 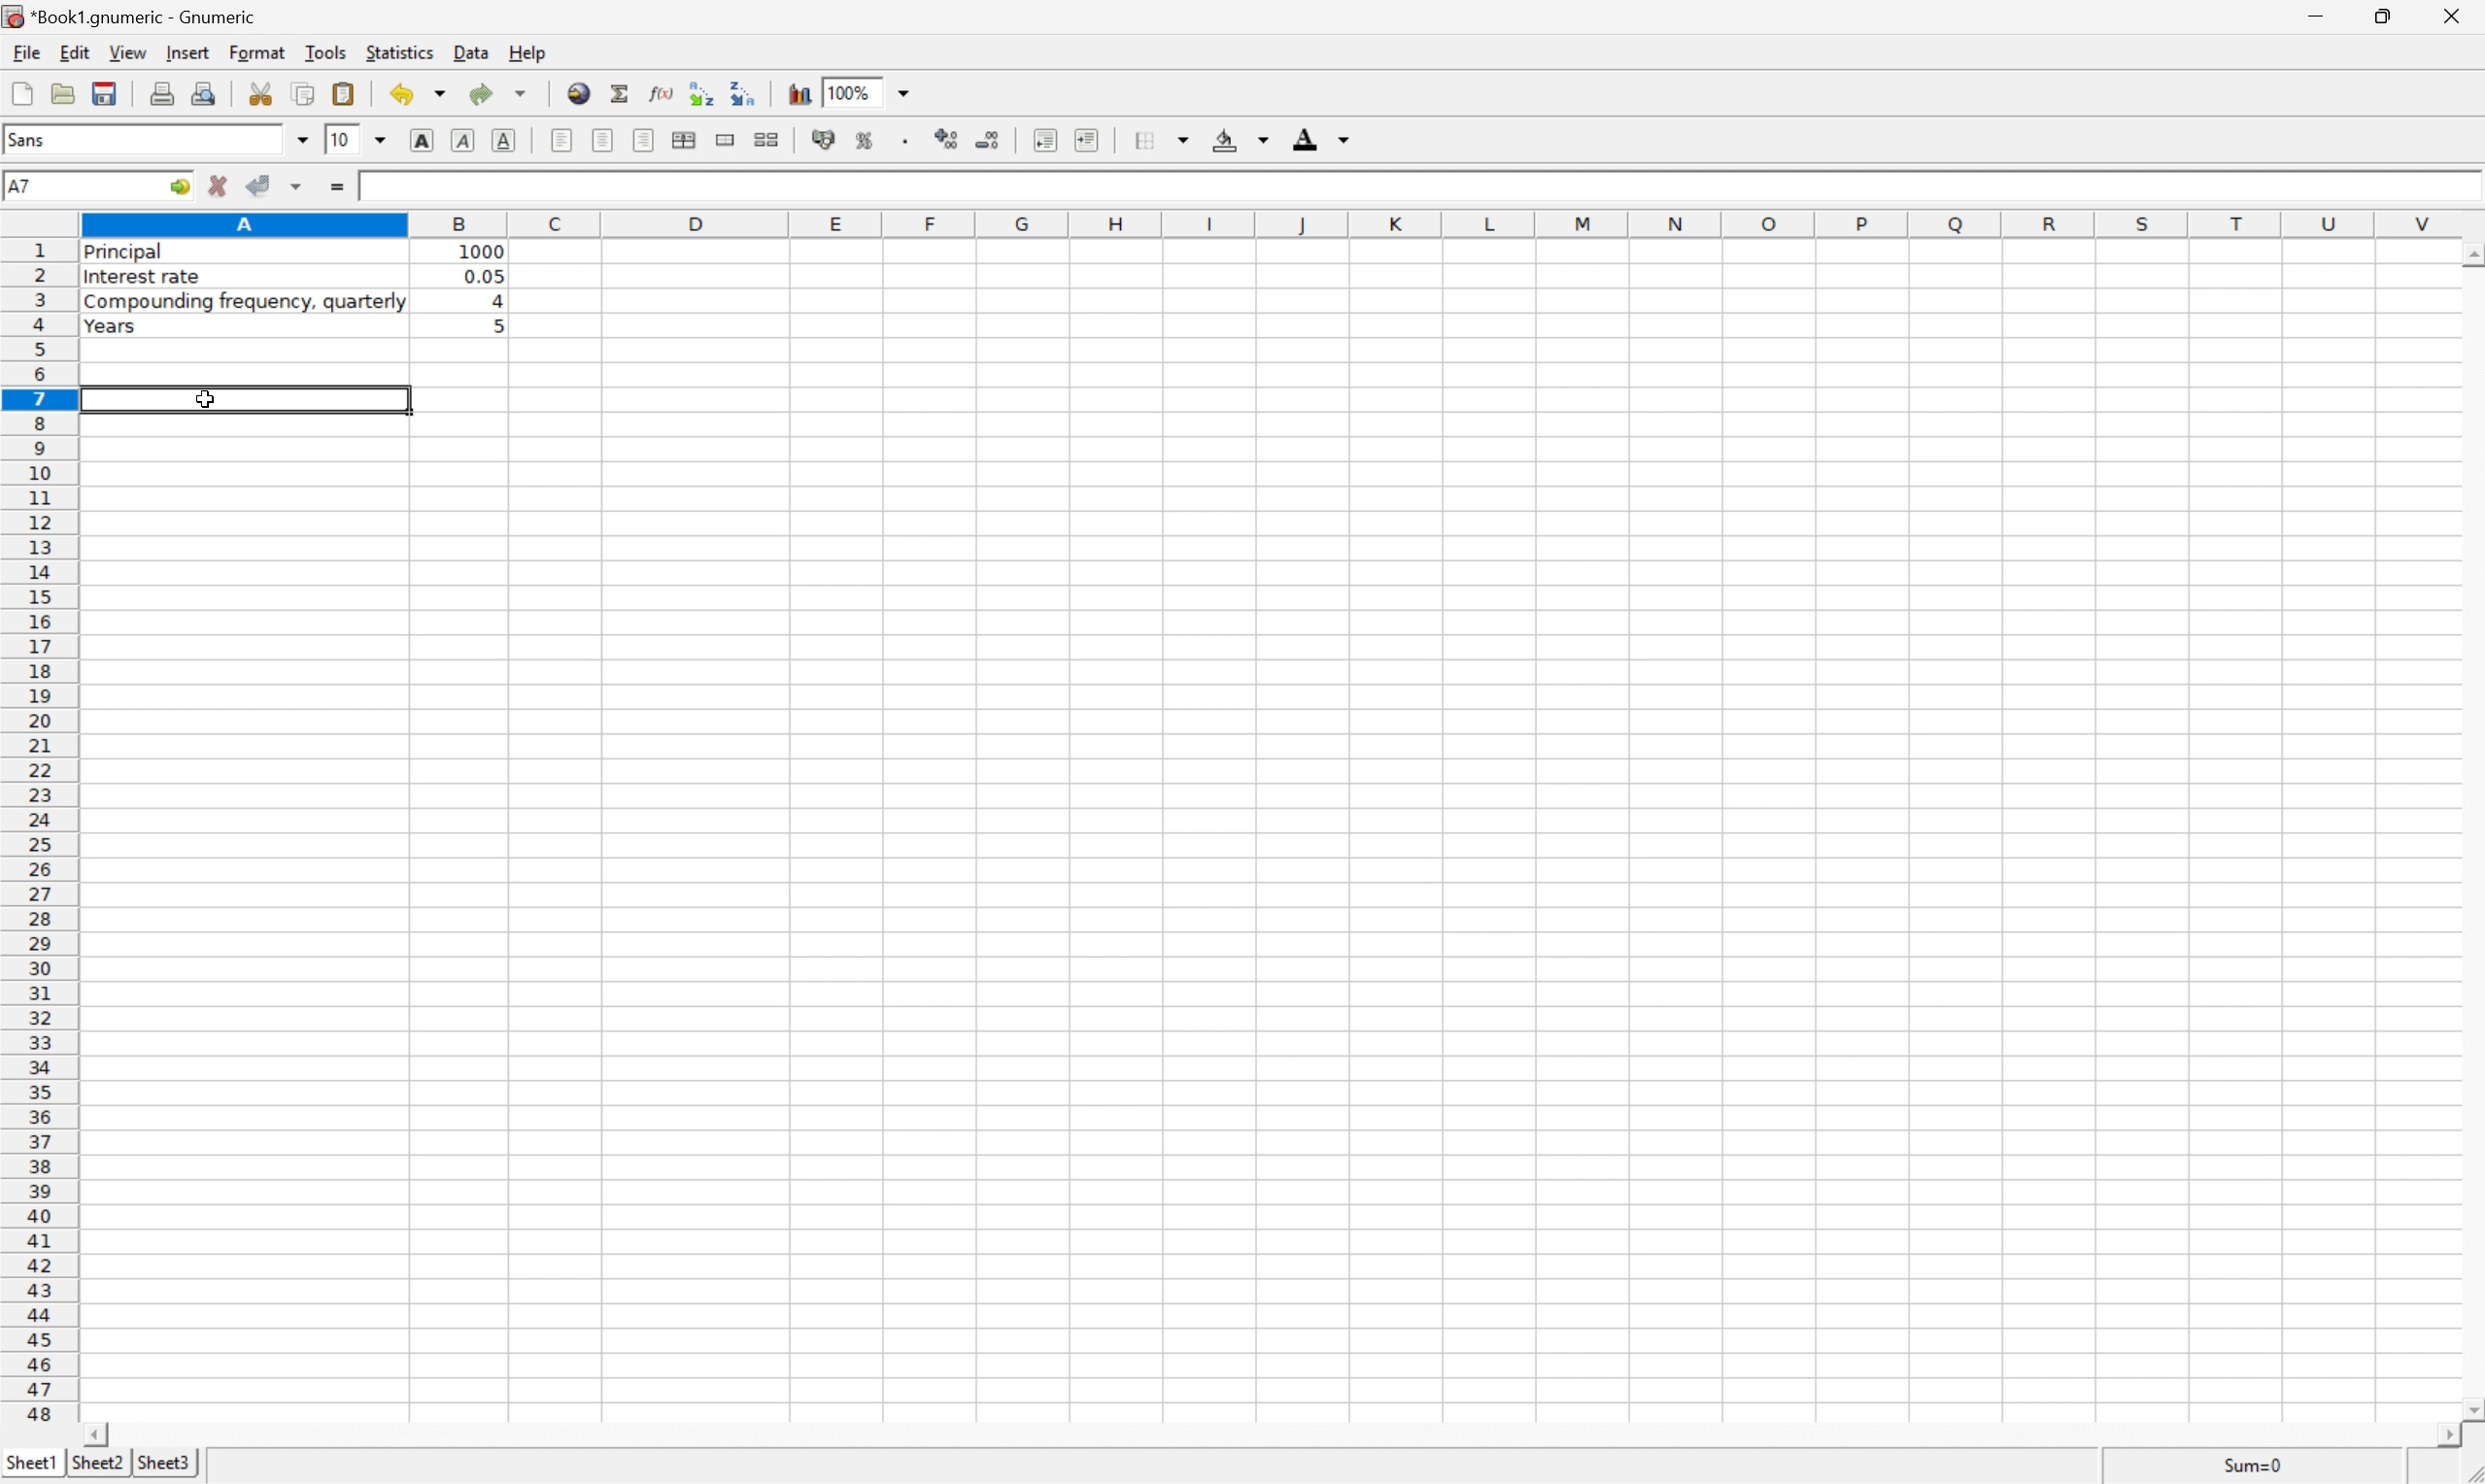 I want to click on years, so click(x=109, y=328).